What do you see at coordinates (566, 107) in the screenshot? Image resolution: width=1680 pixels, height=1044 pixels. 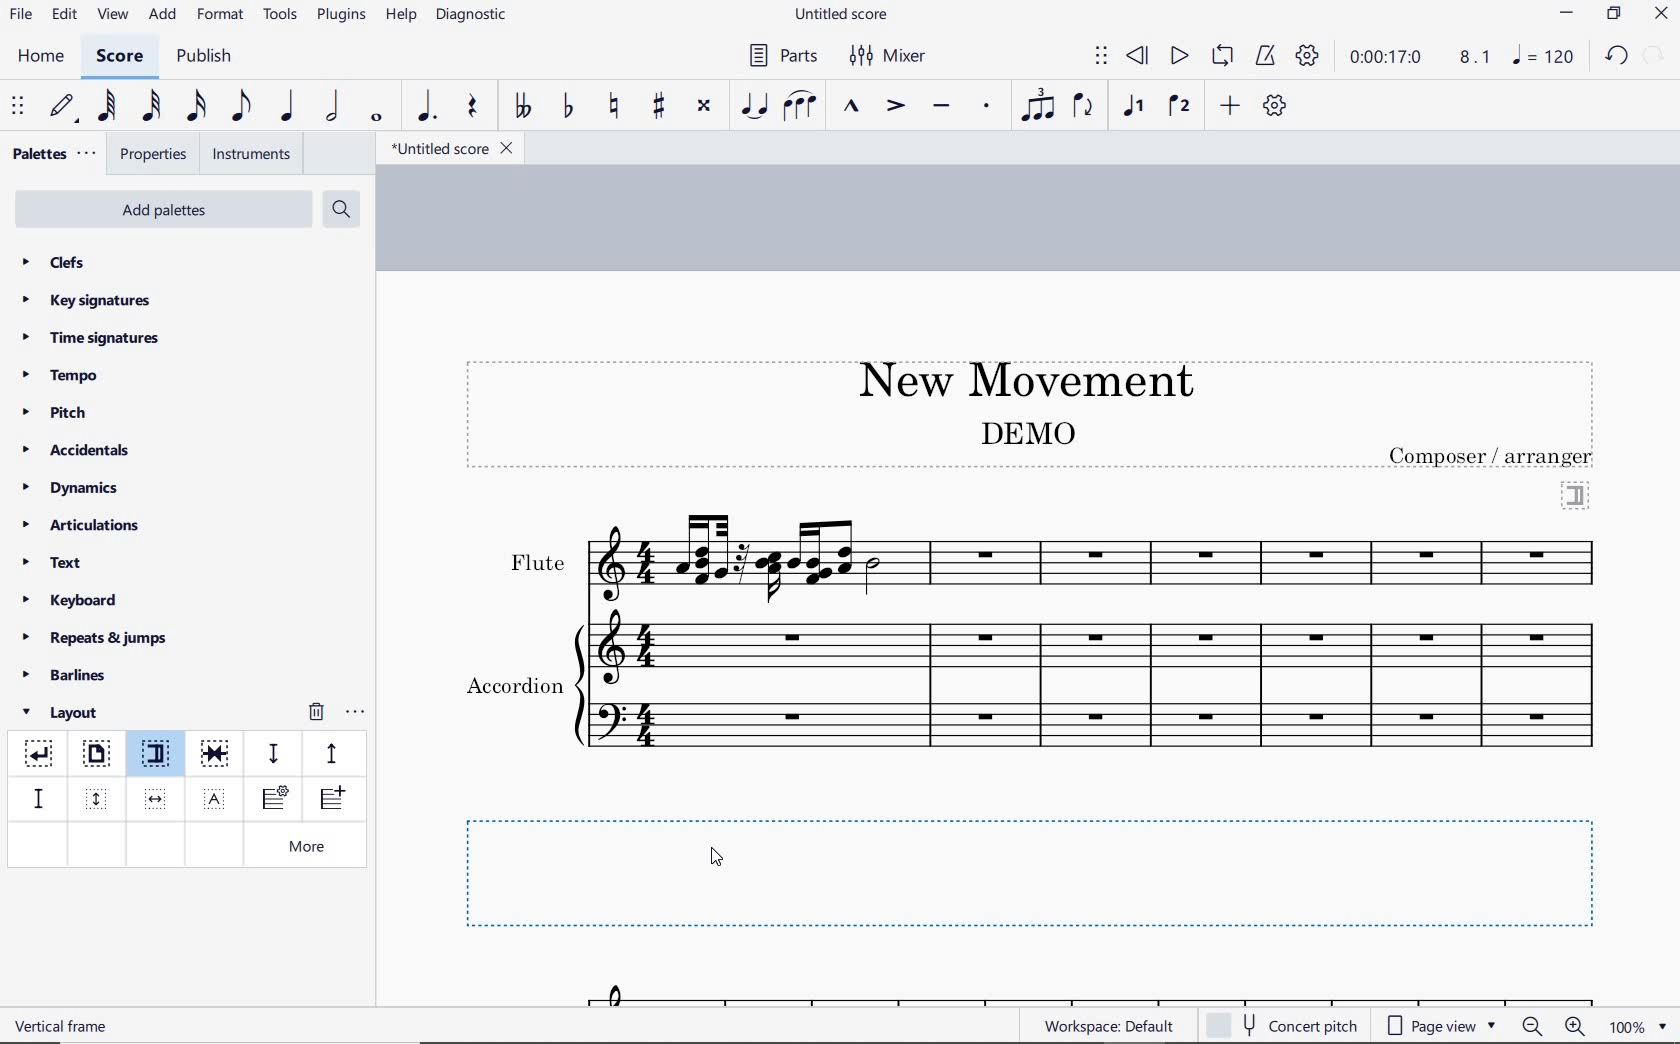 I see `toggle flat` at bounding box center [566, 107].